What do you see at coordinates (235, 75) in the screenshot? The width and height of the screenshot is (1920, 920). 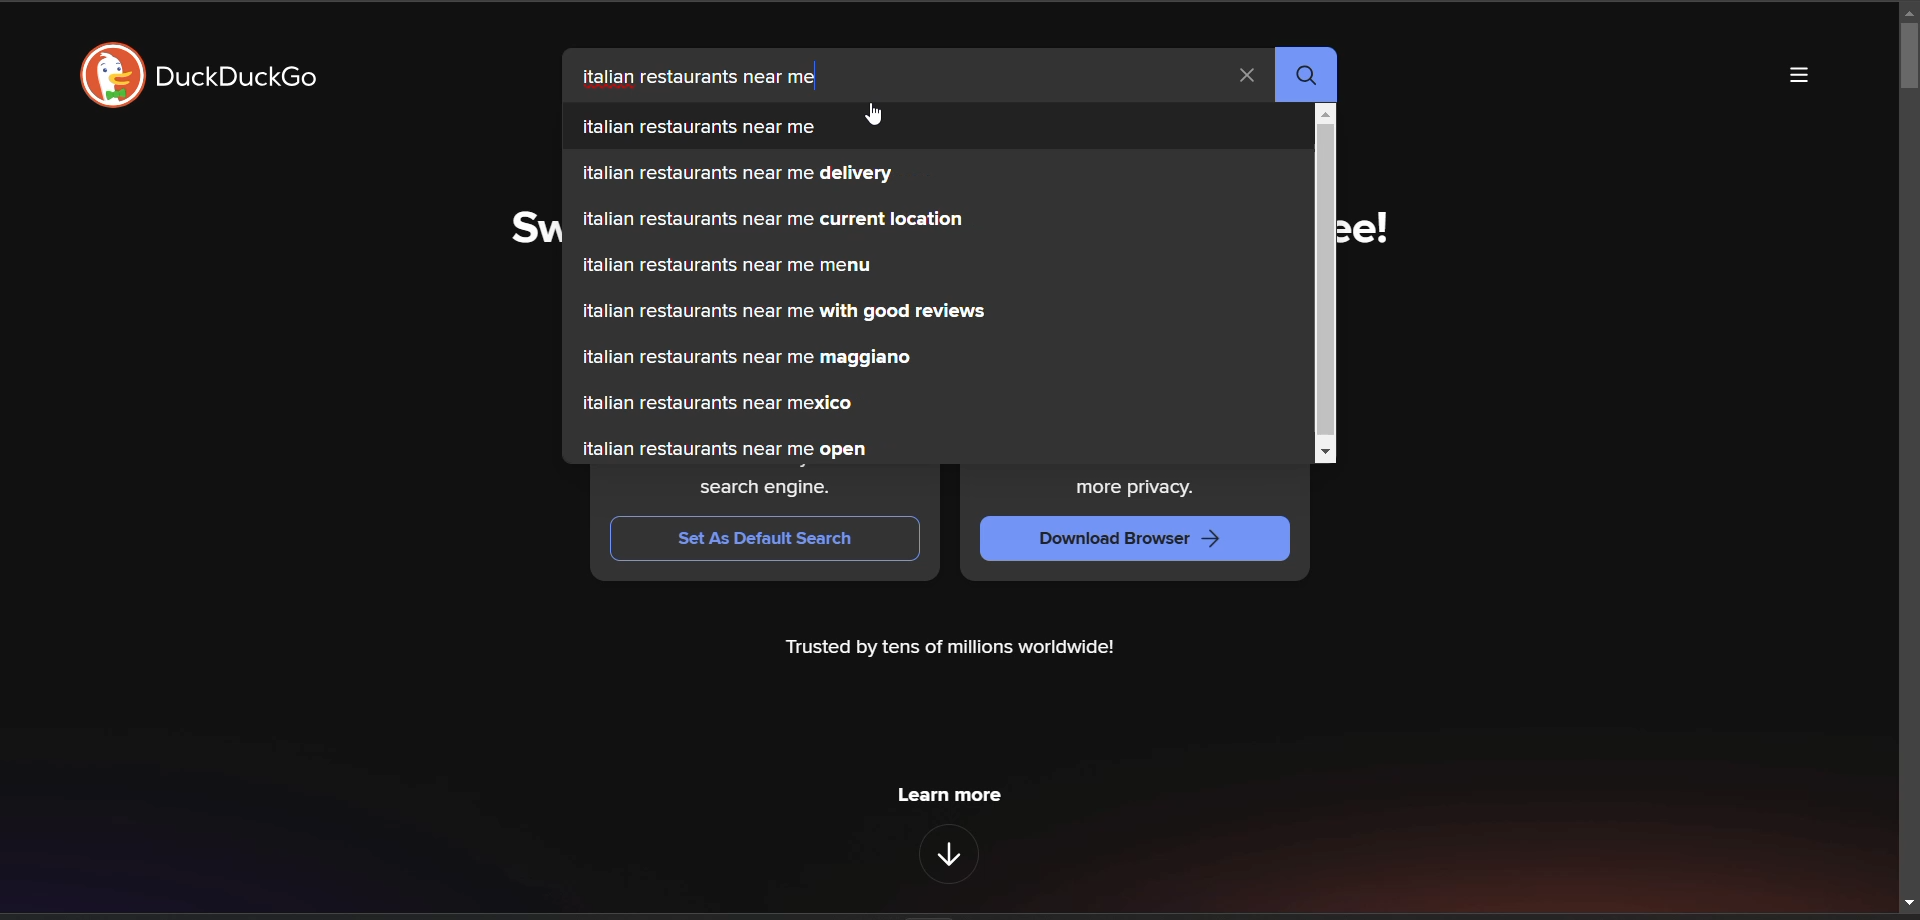 I see `DuckDuckGo` at bounding box center [235, 75].